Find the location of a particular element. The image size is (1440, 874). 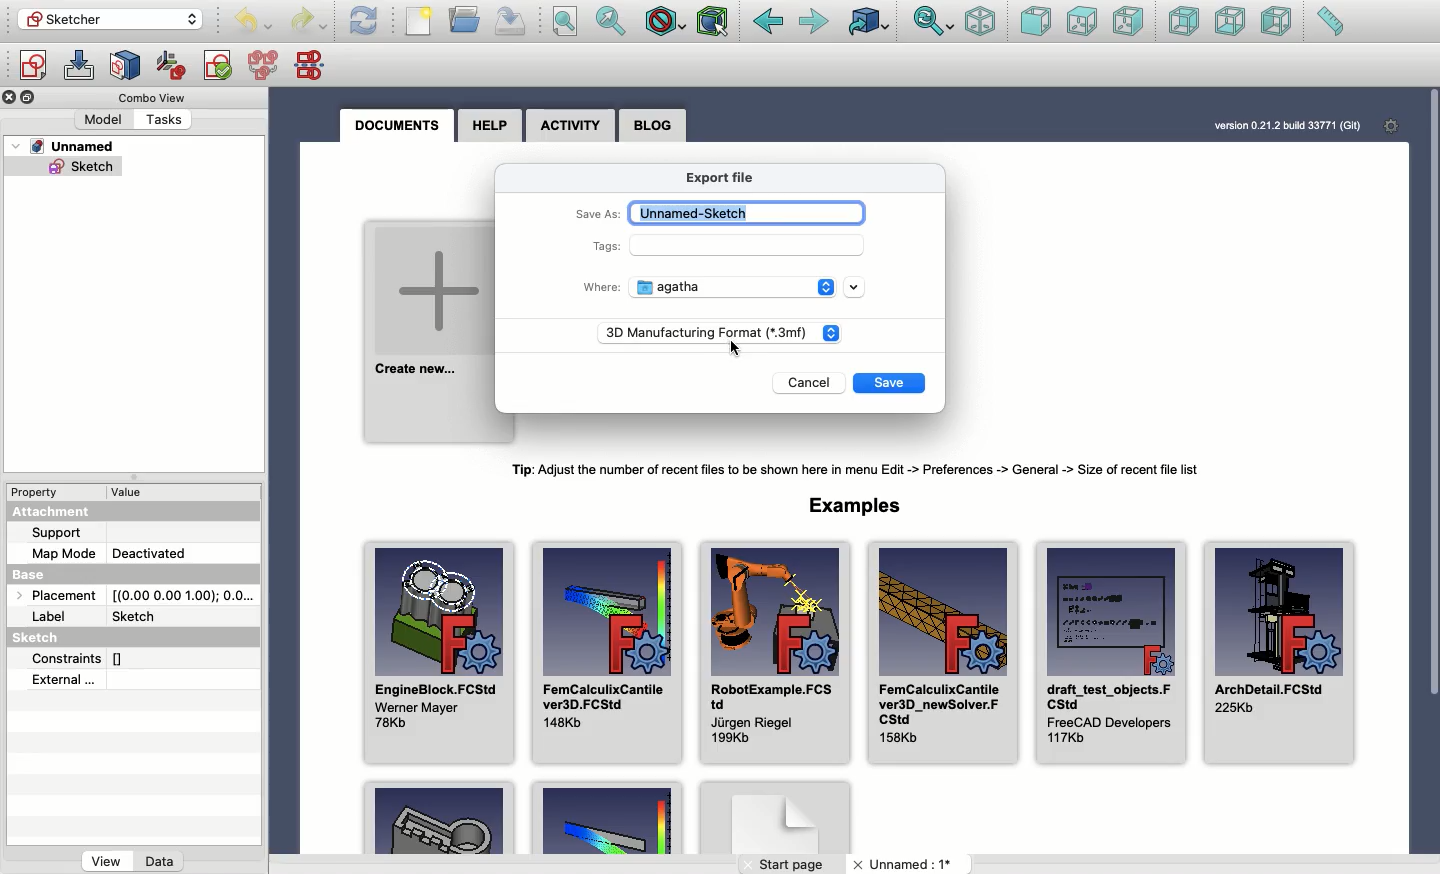

Sketcher is located at coordinates (108, 20).